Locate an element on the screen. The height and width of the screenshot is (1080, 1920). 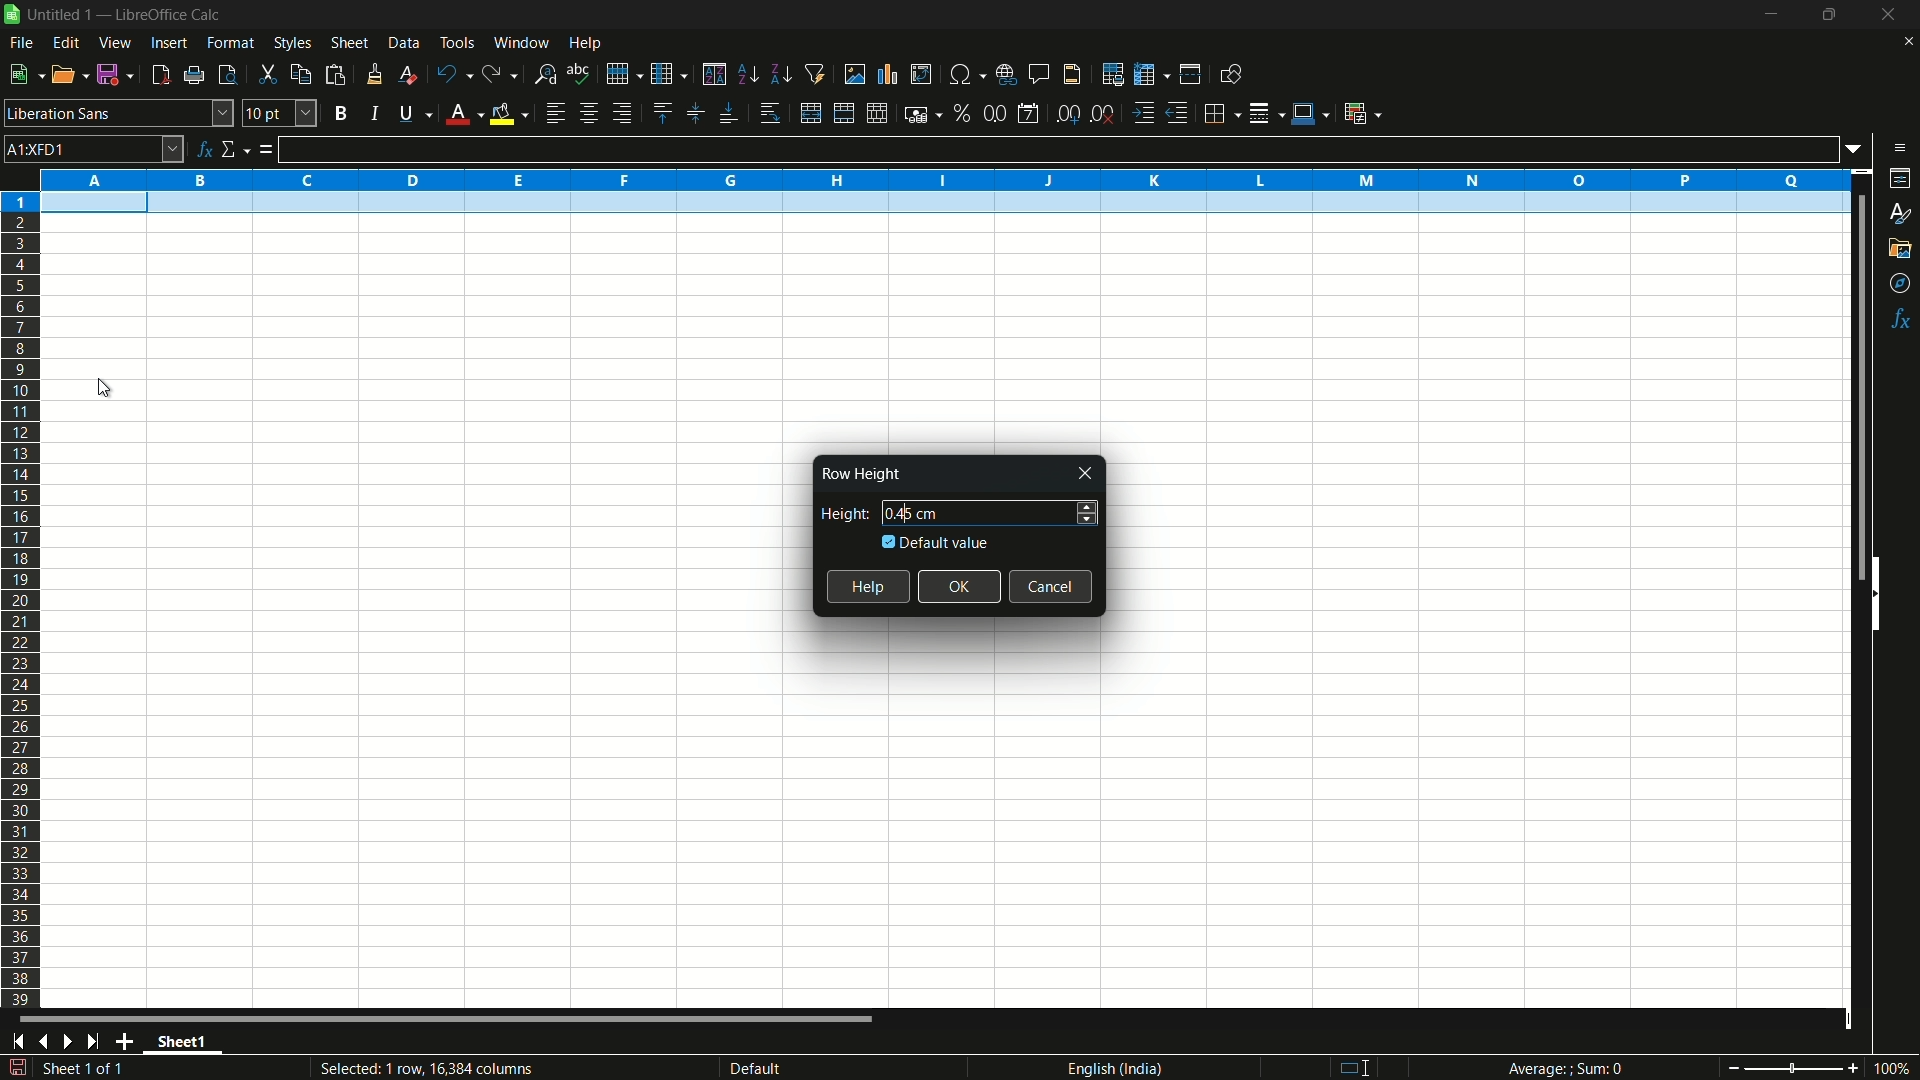
| Untitled 1 — LibreOffice Calc is located at coordinates (121, 13).